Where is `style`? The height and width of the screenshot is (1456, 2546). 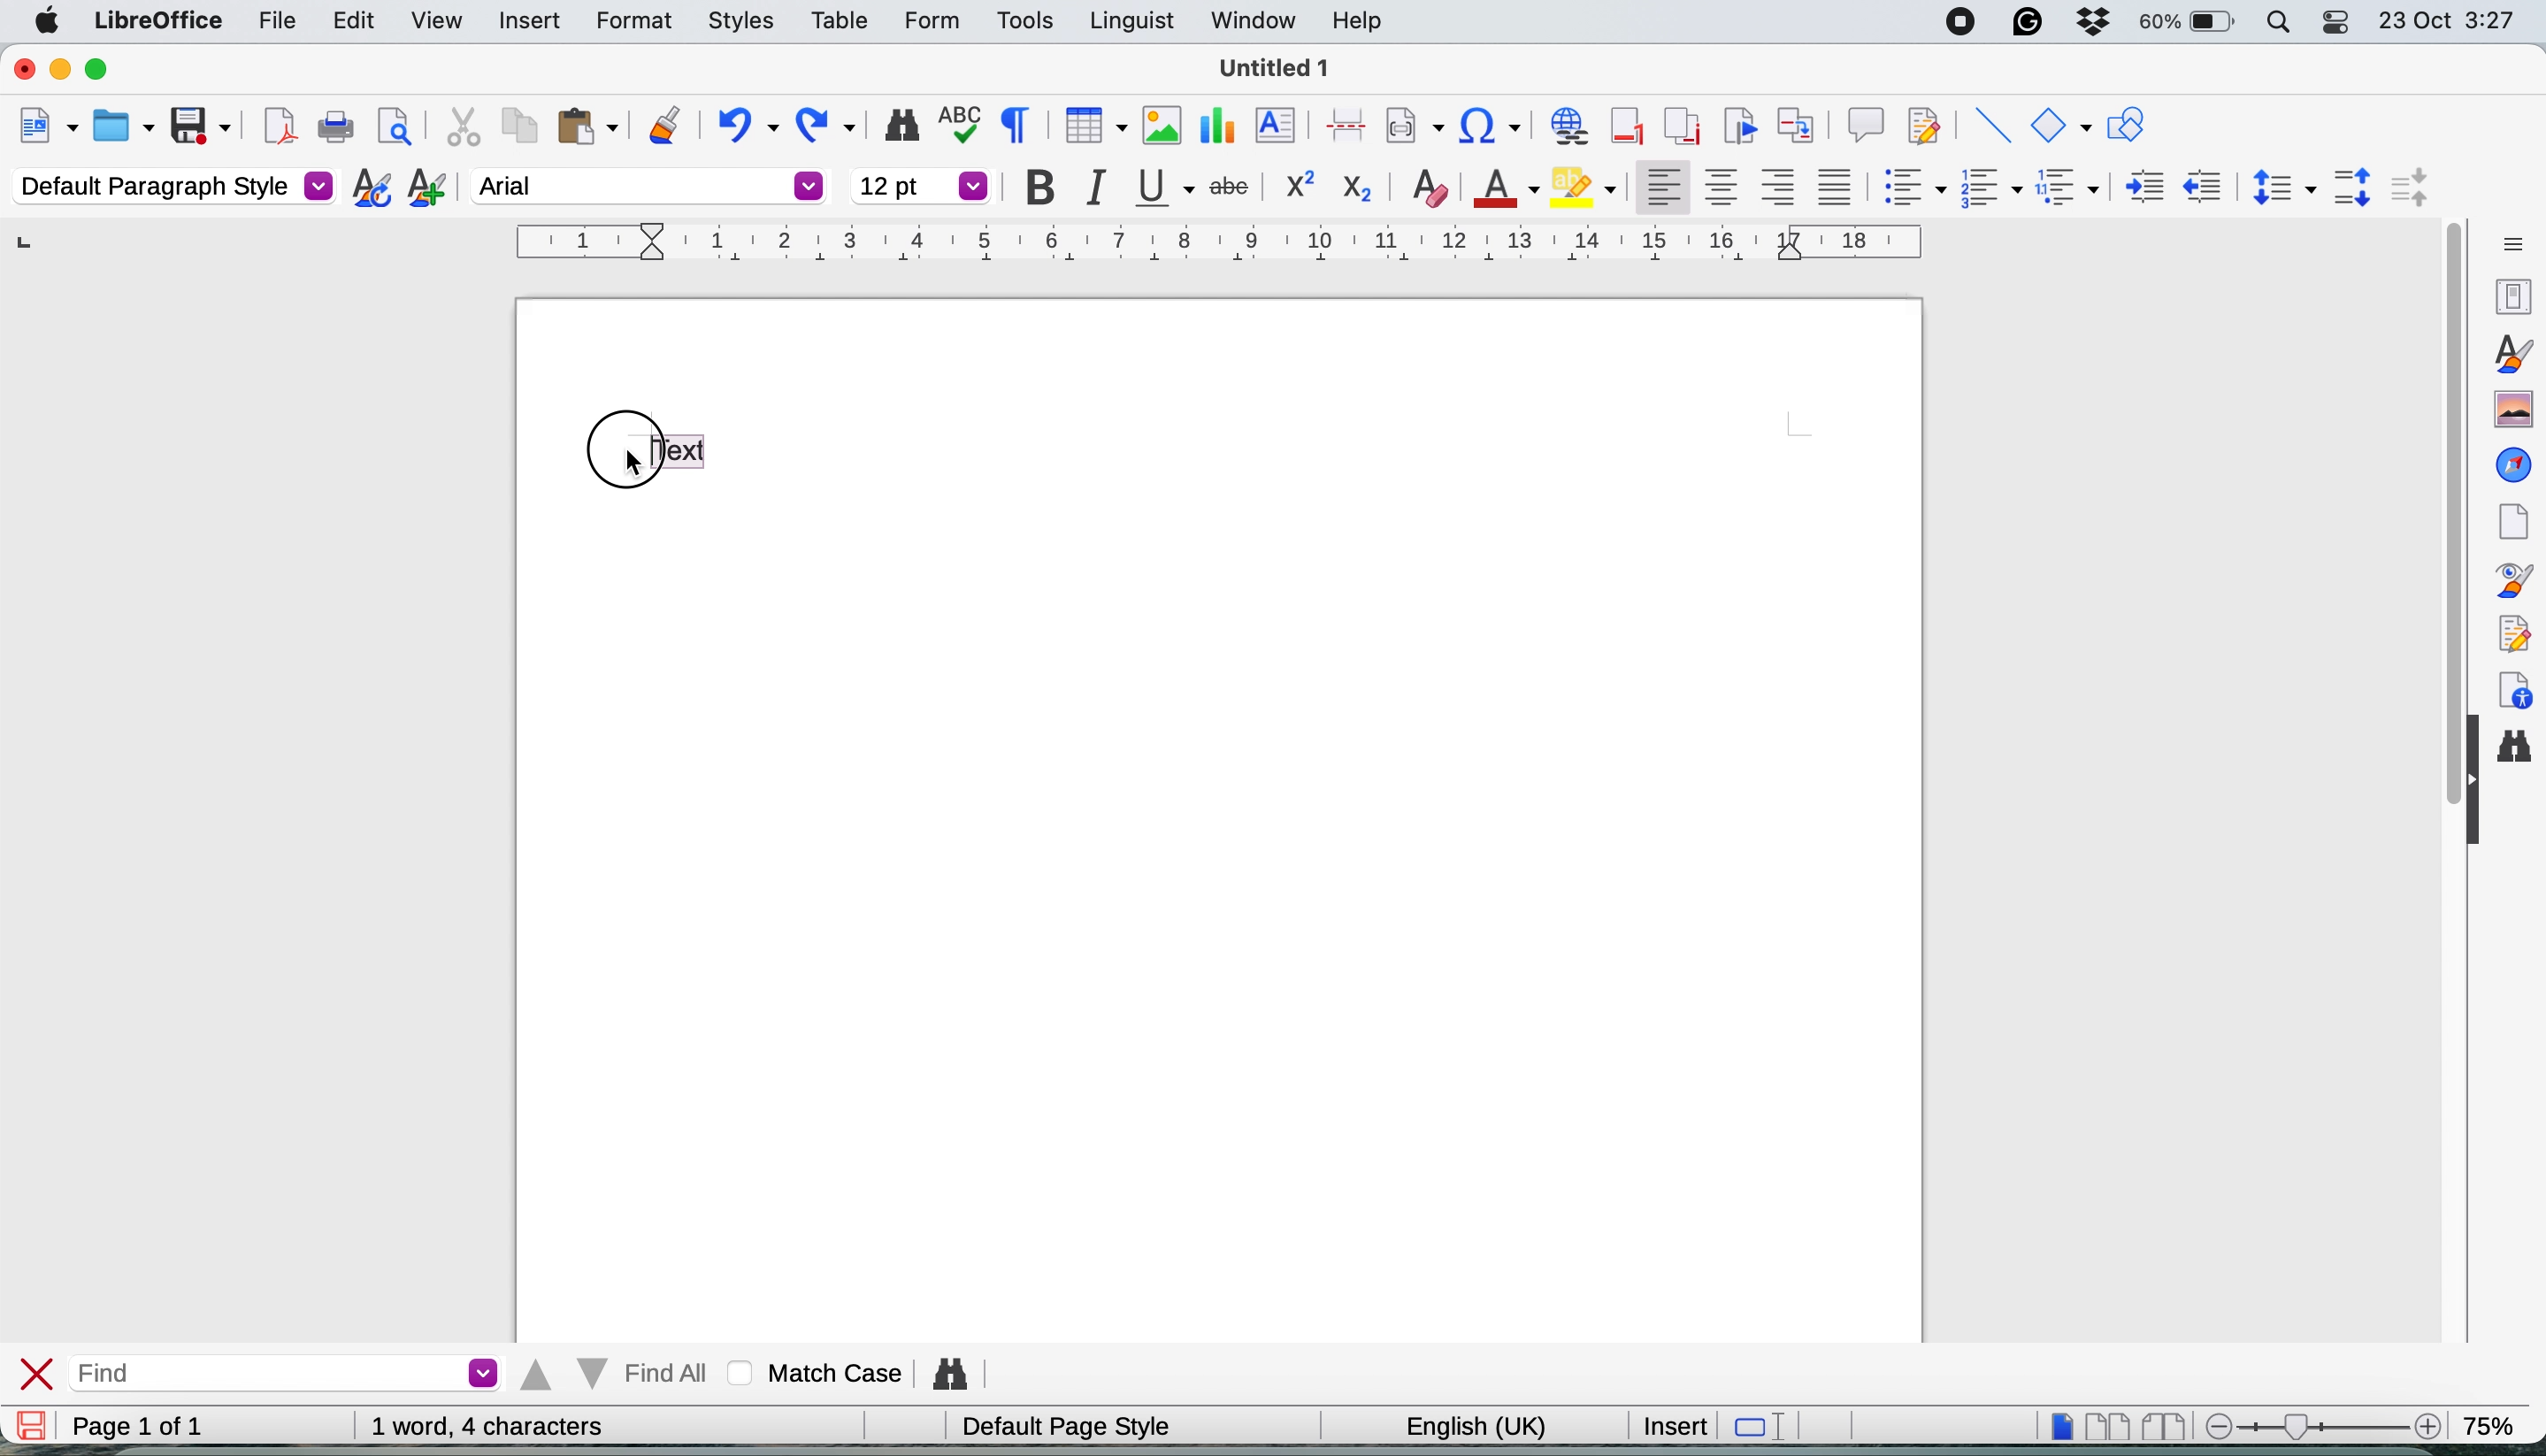
style is located at coordinates (1217, 242).